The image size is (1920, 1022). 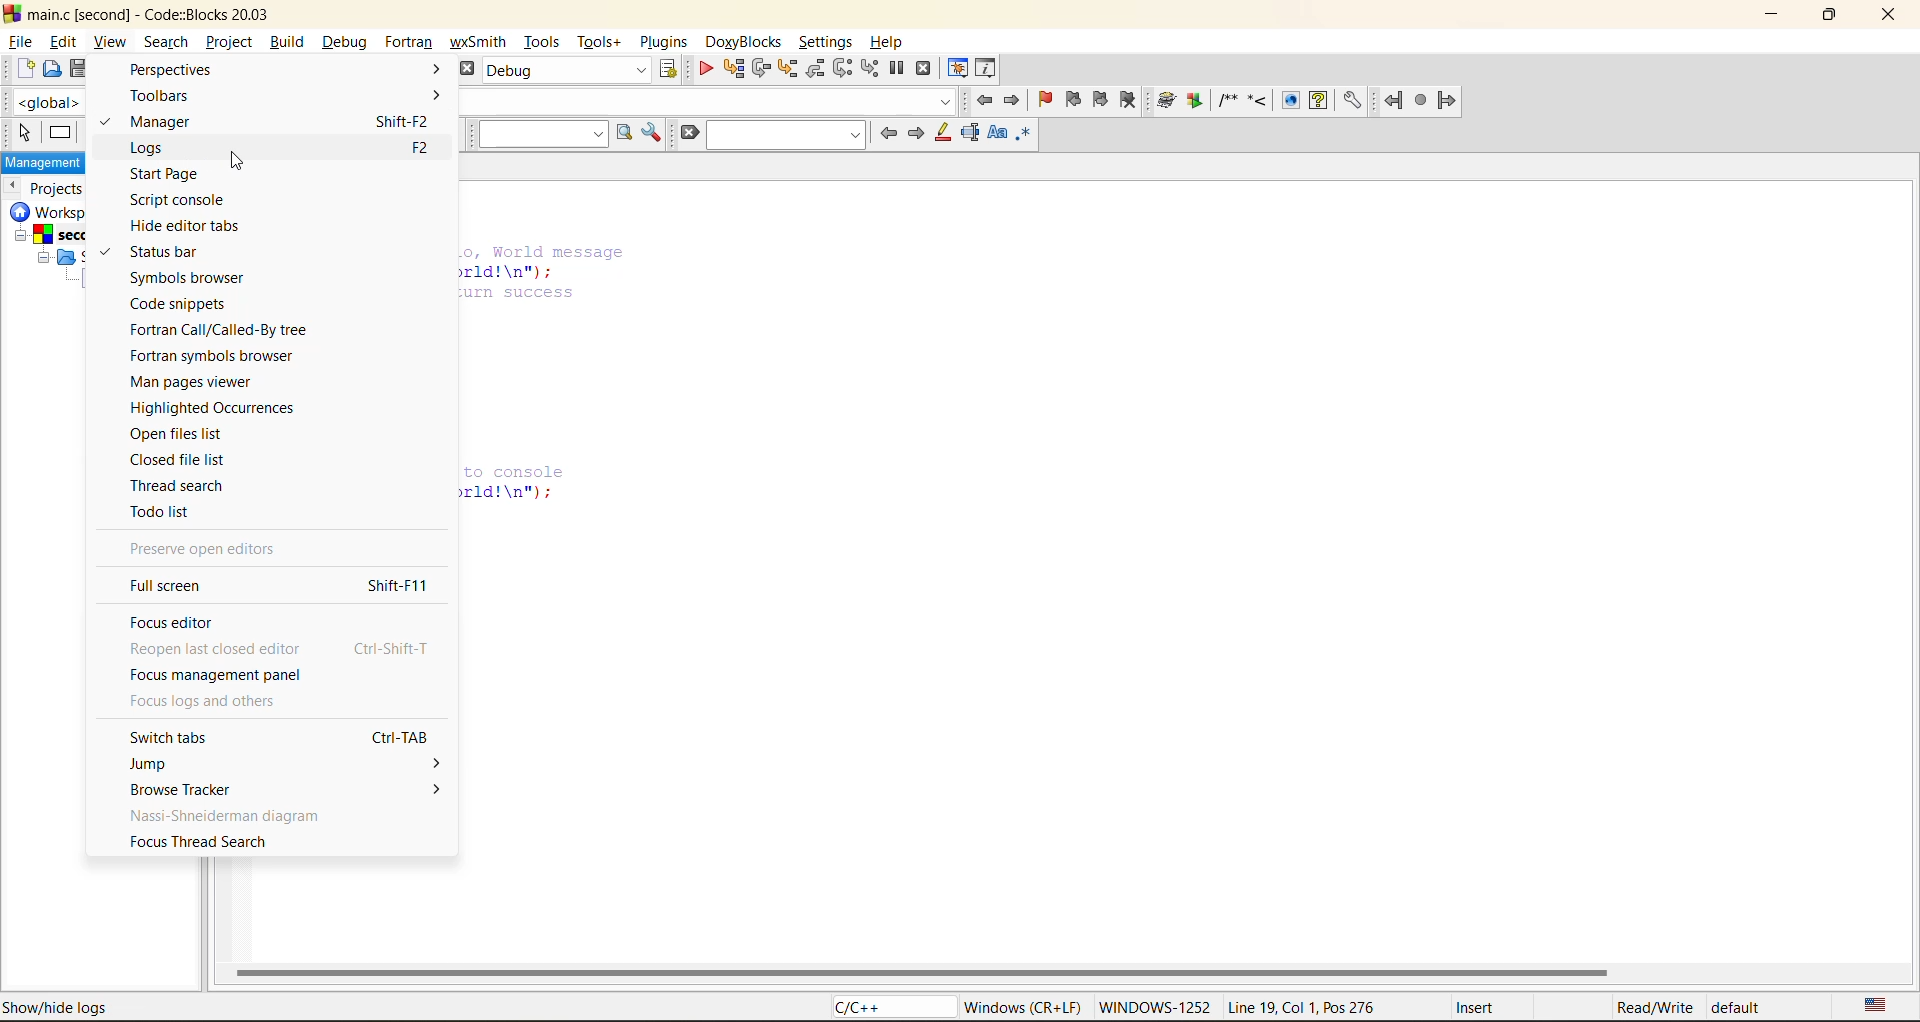 What do you see at coordinates (892, 37) in the screenshot?
I see `help` at bounding box center [892, 37].